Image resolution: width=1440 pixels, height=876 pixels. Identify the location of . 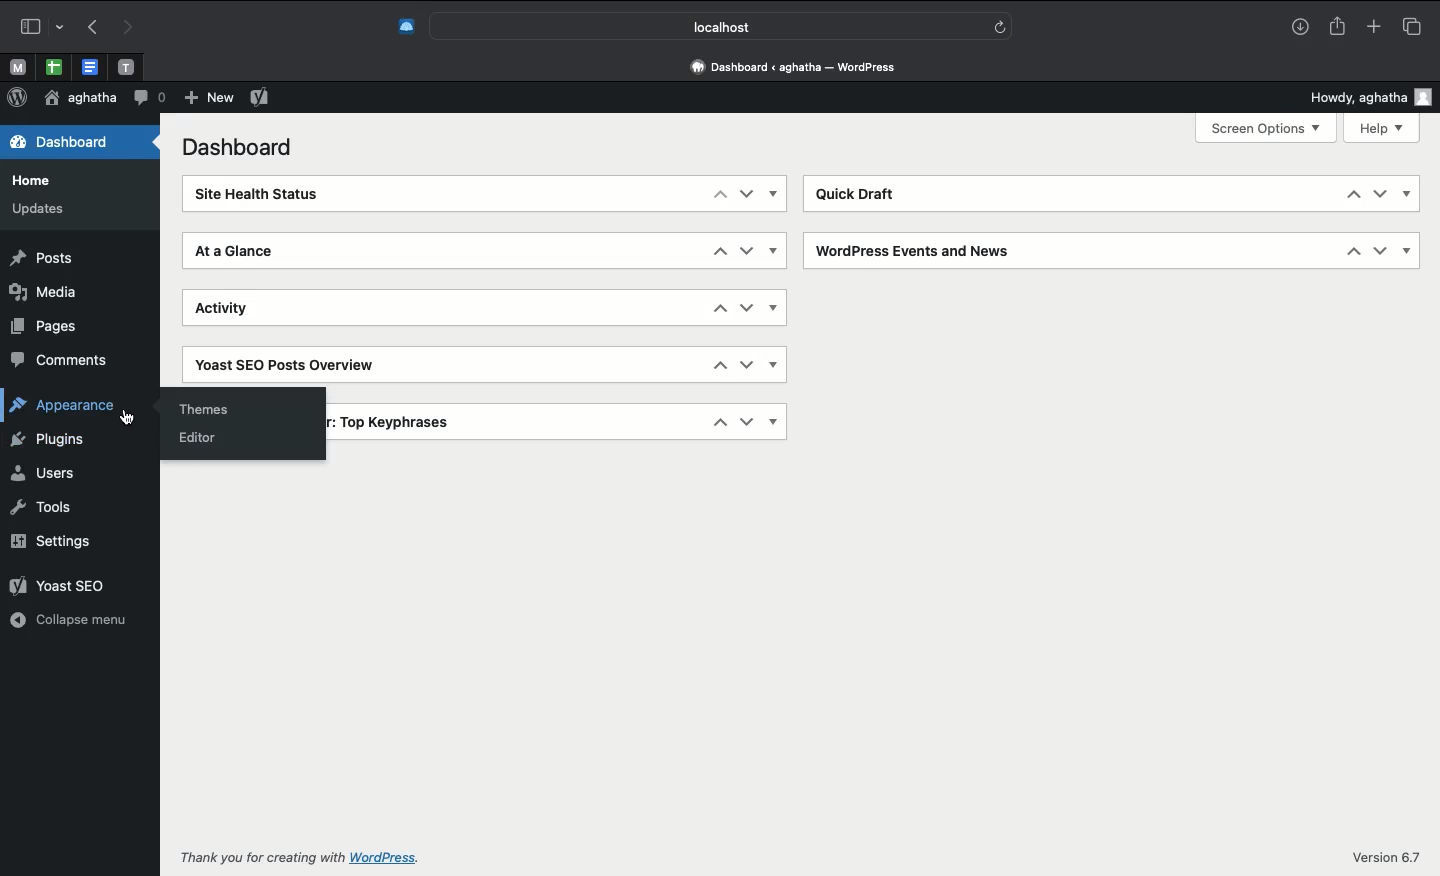
(746, 308).